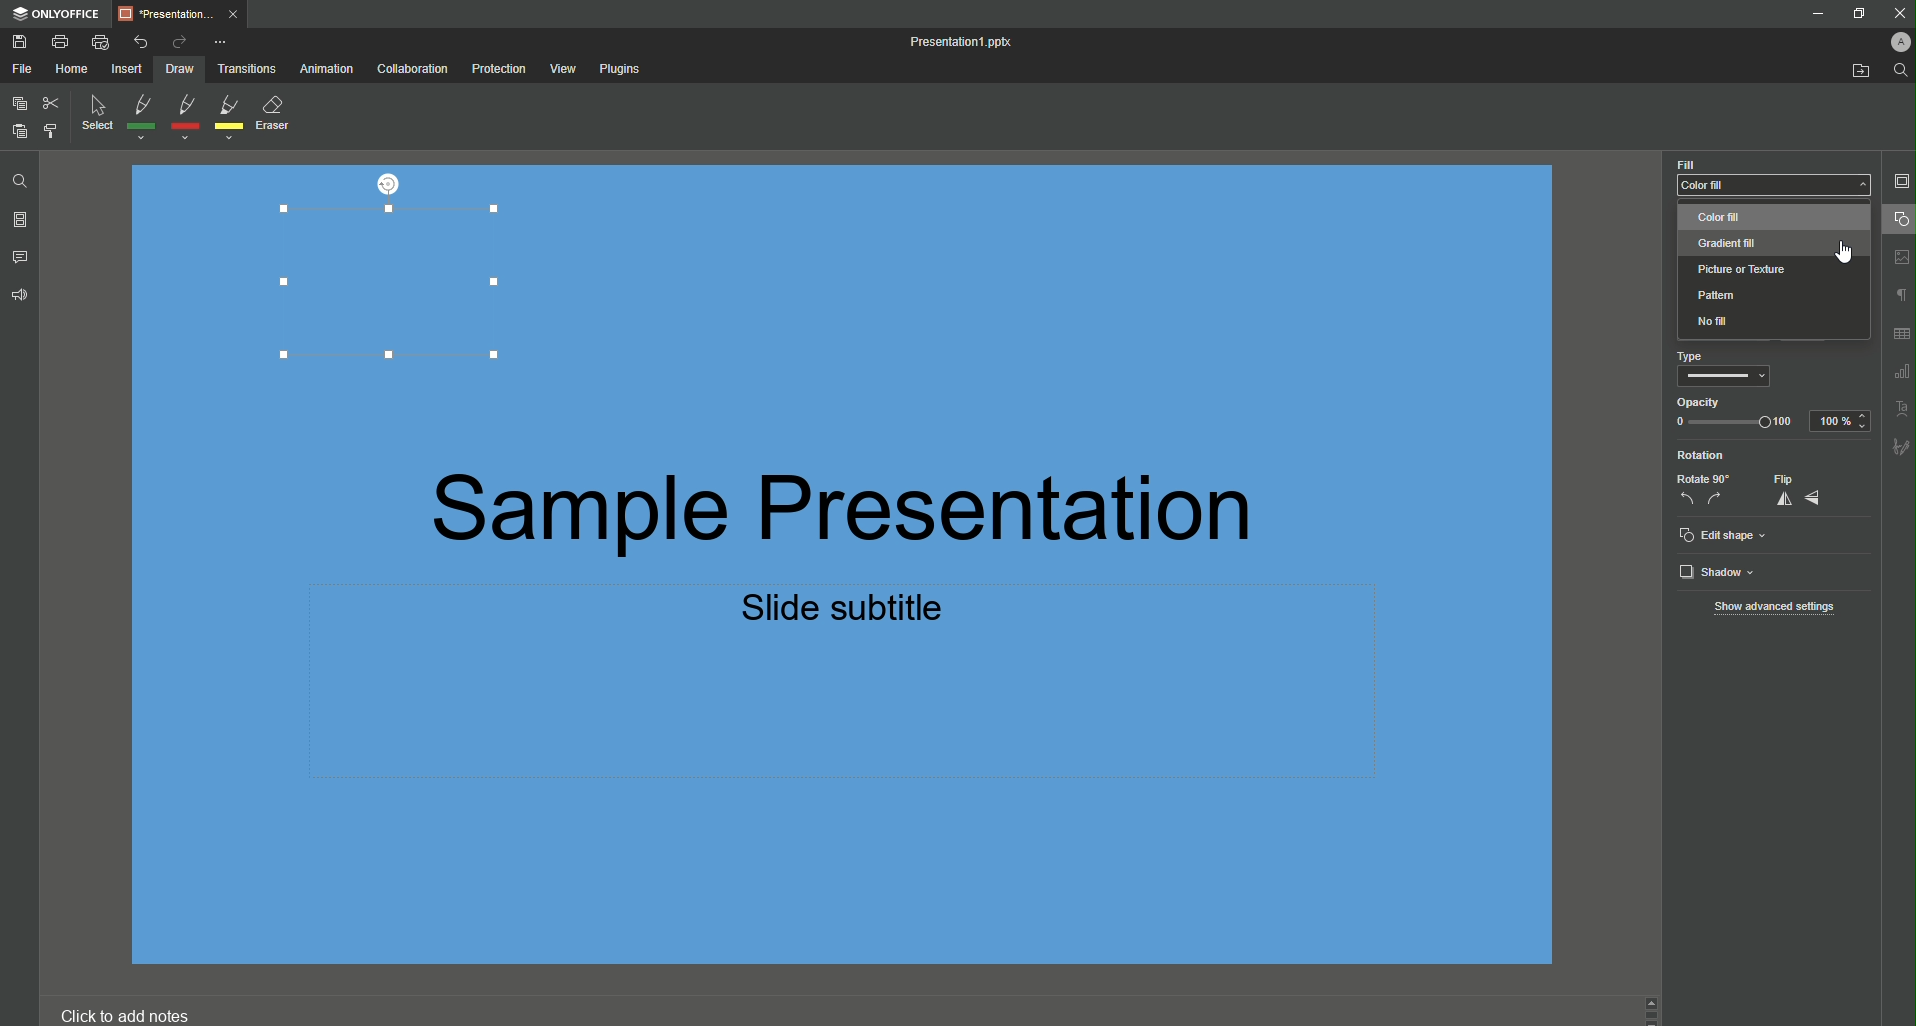 Image resolution: width=1916 pixels, height=1026 pixels. Describe the element at coordinates (1745, 269) in the screenshot. I see `Picture or Texture` at that location.